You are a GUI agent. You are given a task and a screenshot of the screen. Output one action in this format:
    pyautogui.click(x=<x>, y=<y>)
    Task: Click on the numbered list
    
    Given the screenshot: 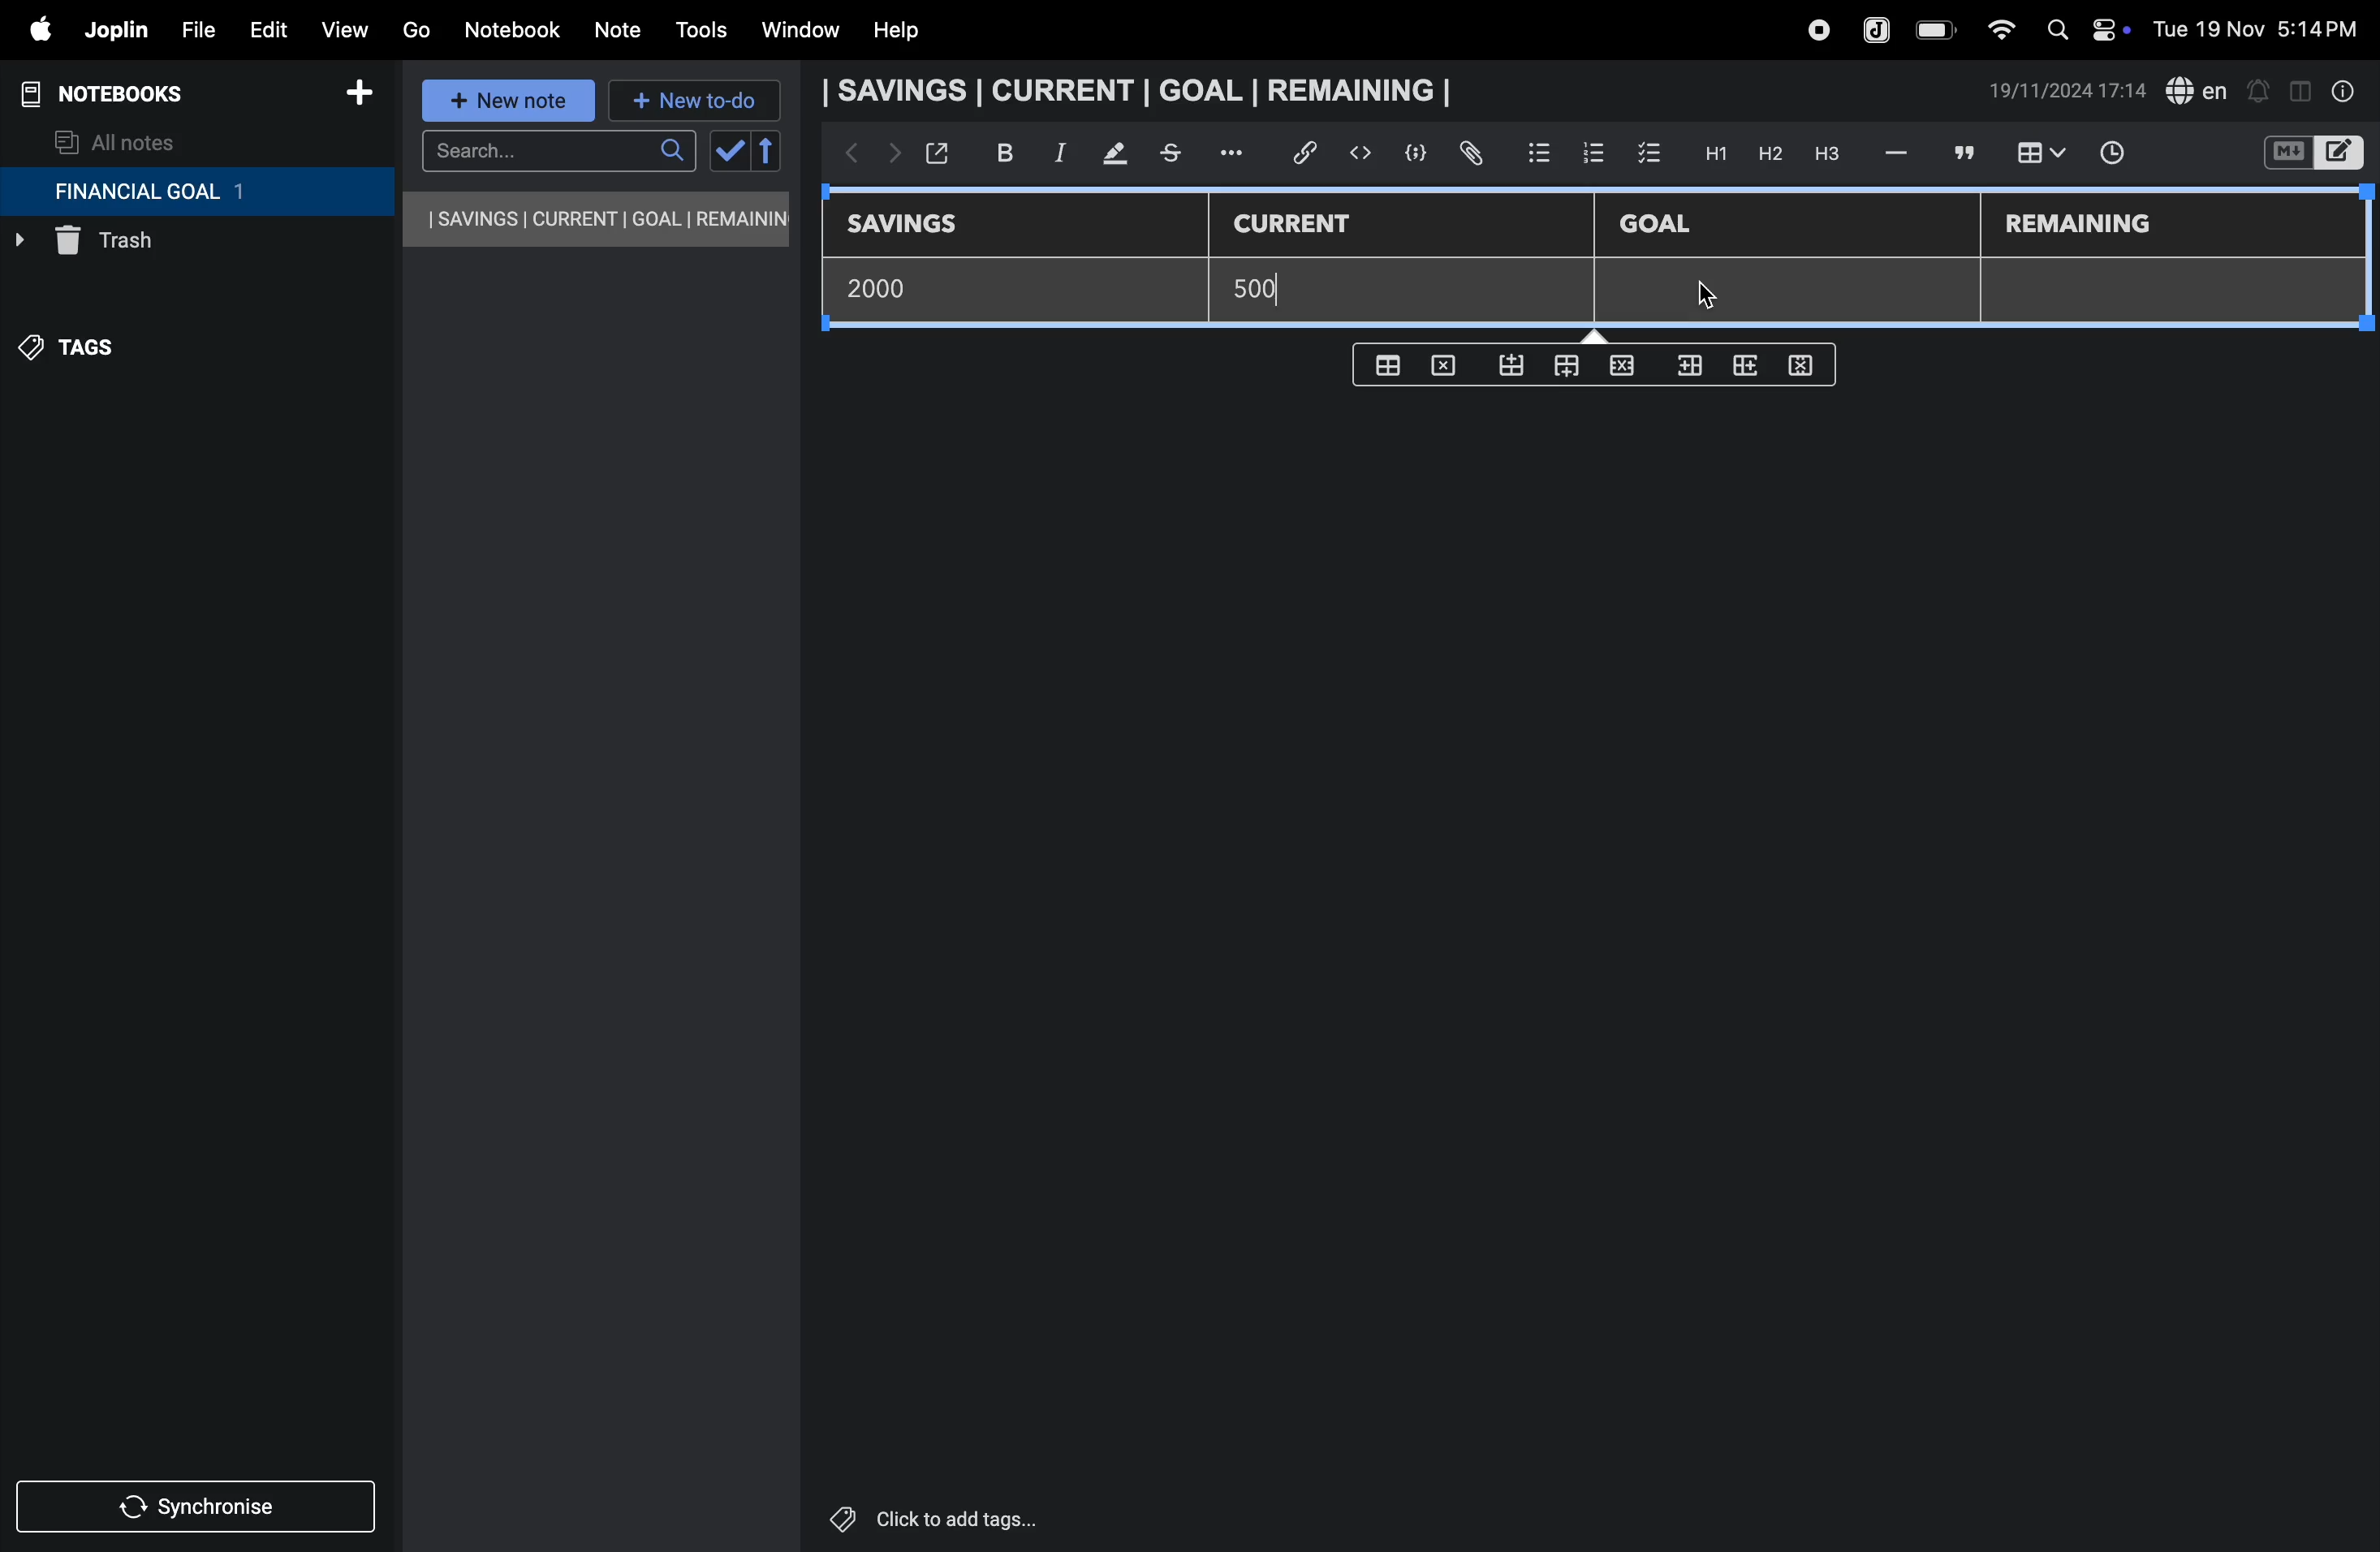 What is the action you would take?
    pyautogui.click(x=1592, y=152)
    